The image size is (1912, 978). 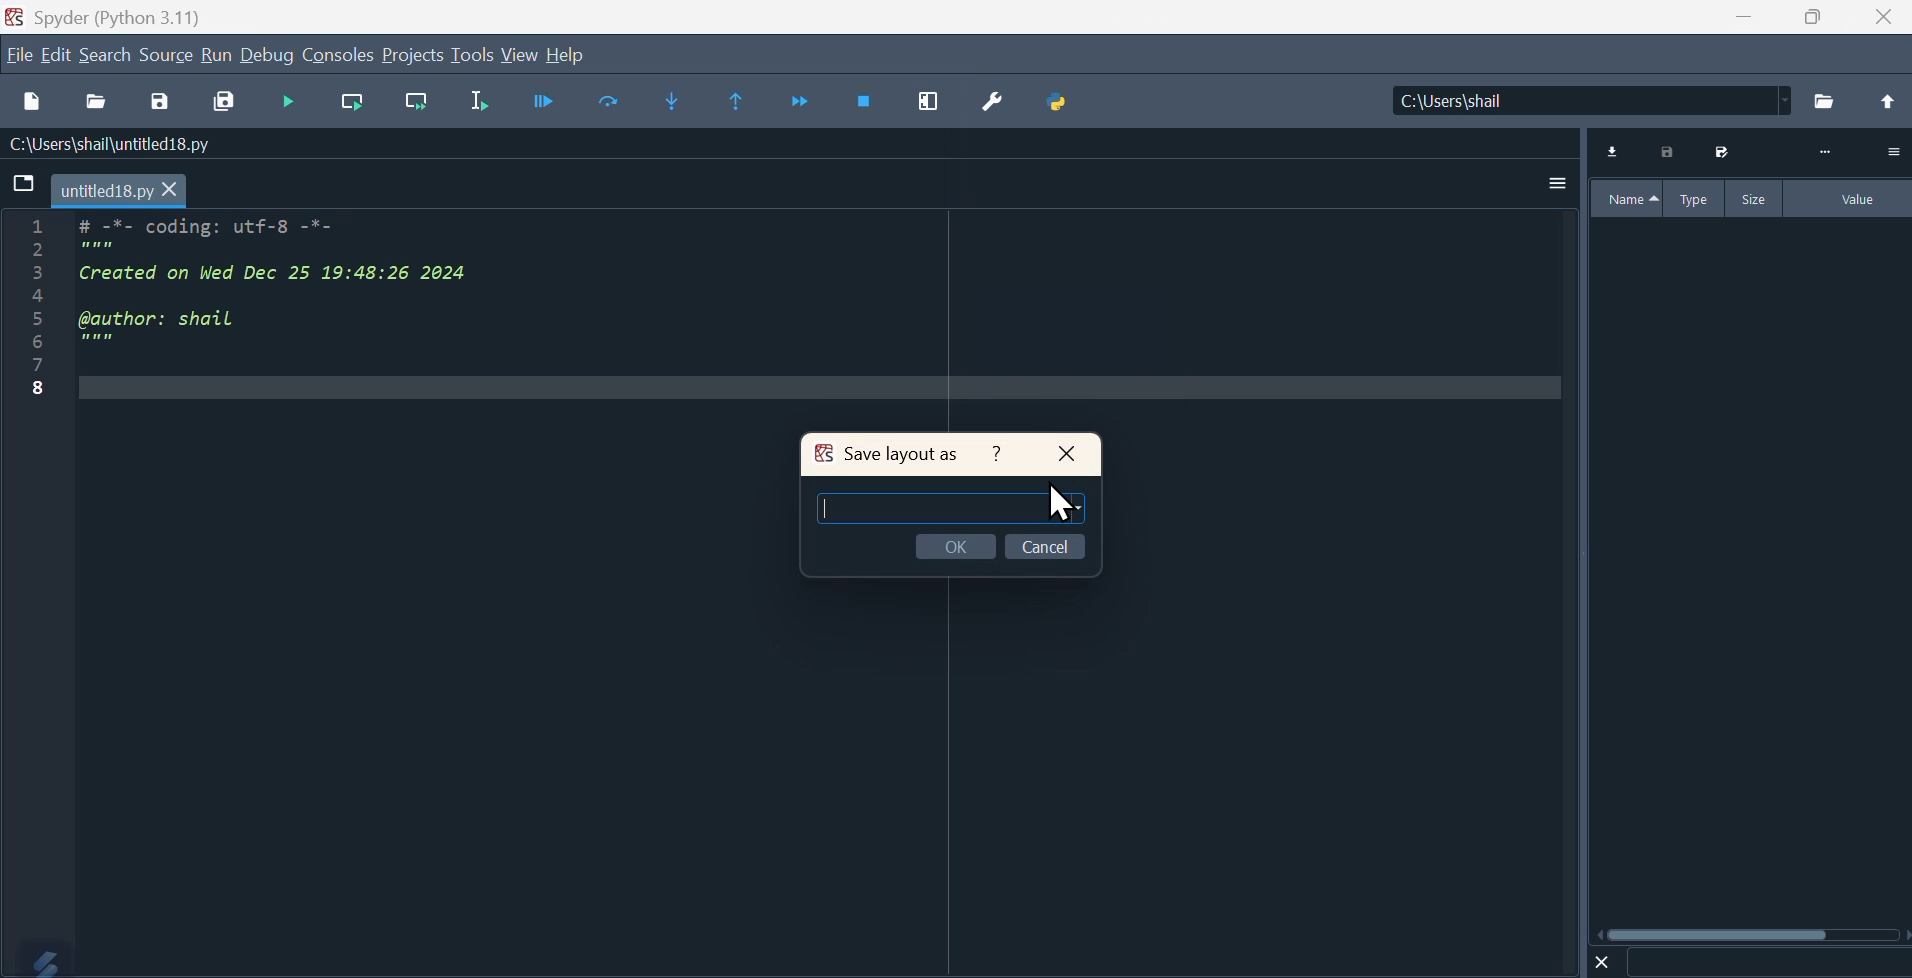 I want to click on Help, so click(x=568, y=55).